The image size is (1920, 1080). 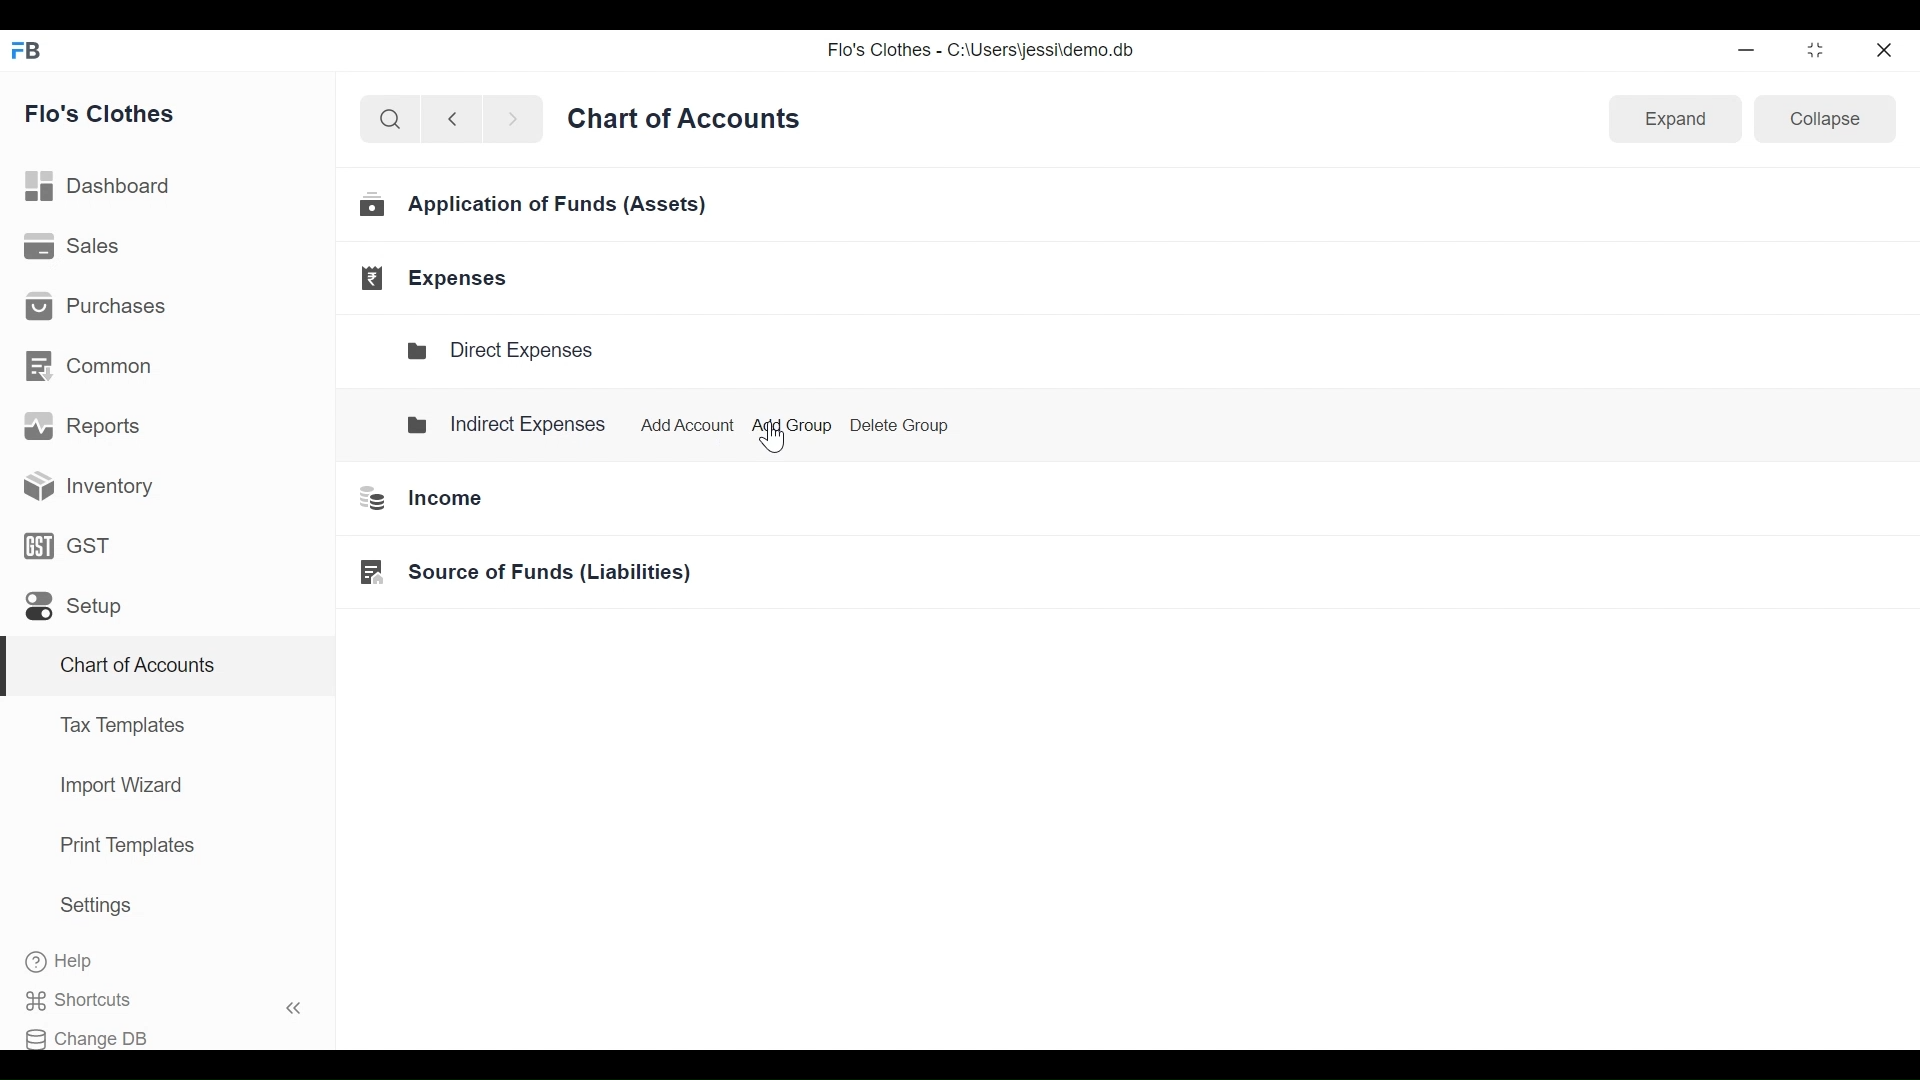 What do you see at coordinates (688, 125) in the screenshot?
I see `Chart of Accounts` at bounding box center [688, 125].